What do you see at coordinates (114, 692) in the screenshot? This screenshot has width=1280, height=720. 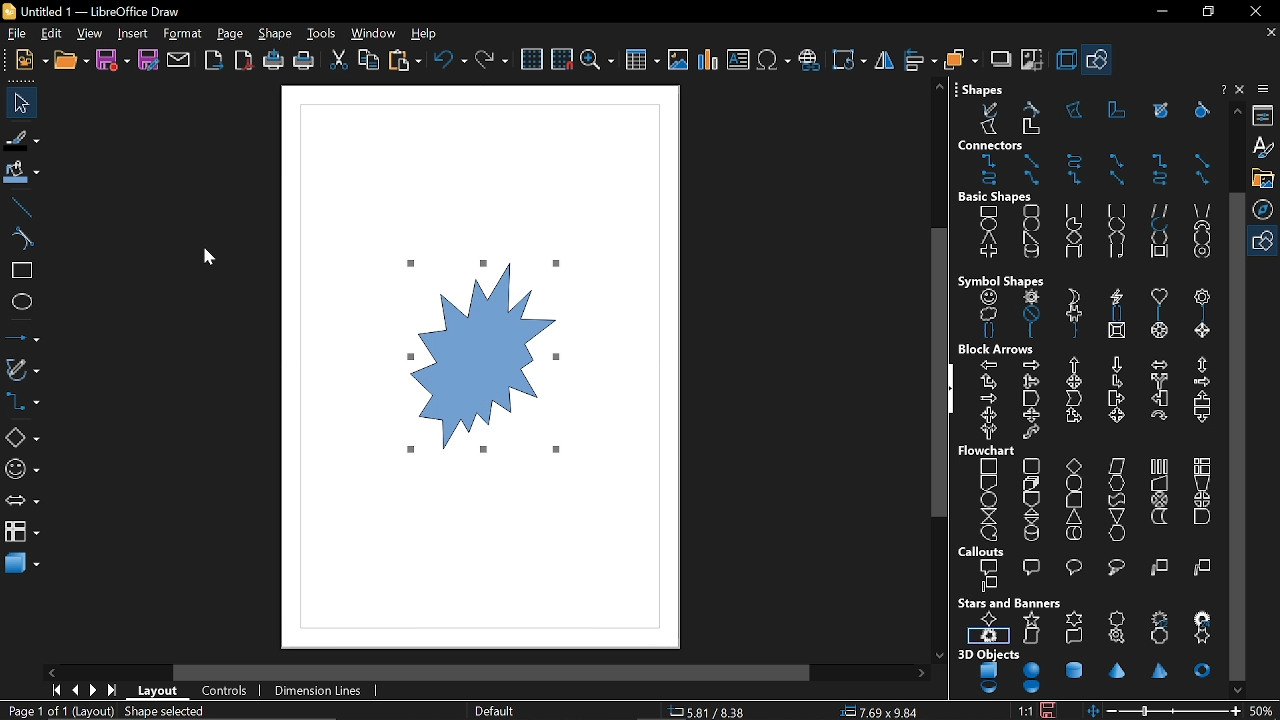 I see `go to last page` at bounding box center [114, 692].